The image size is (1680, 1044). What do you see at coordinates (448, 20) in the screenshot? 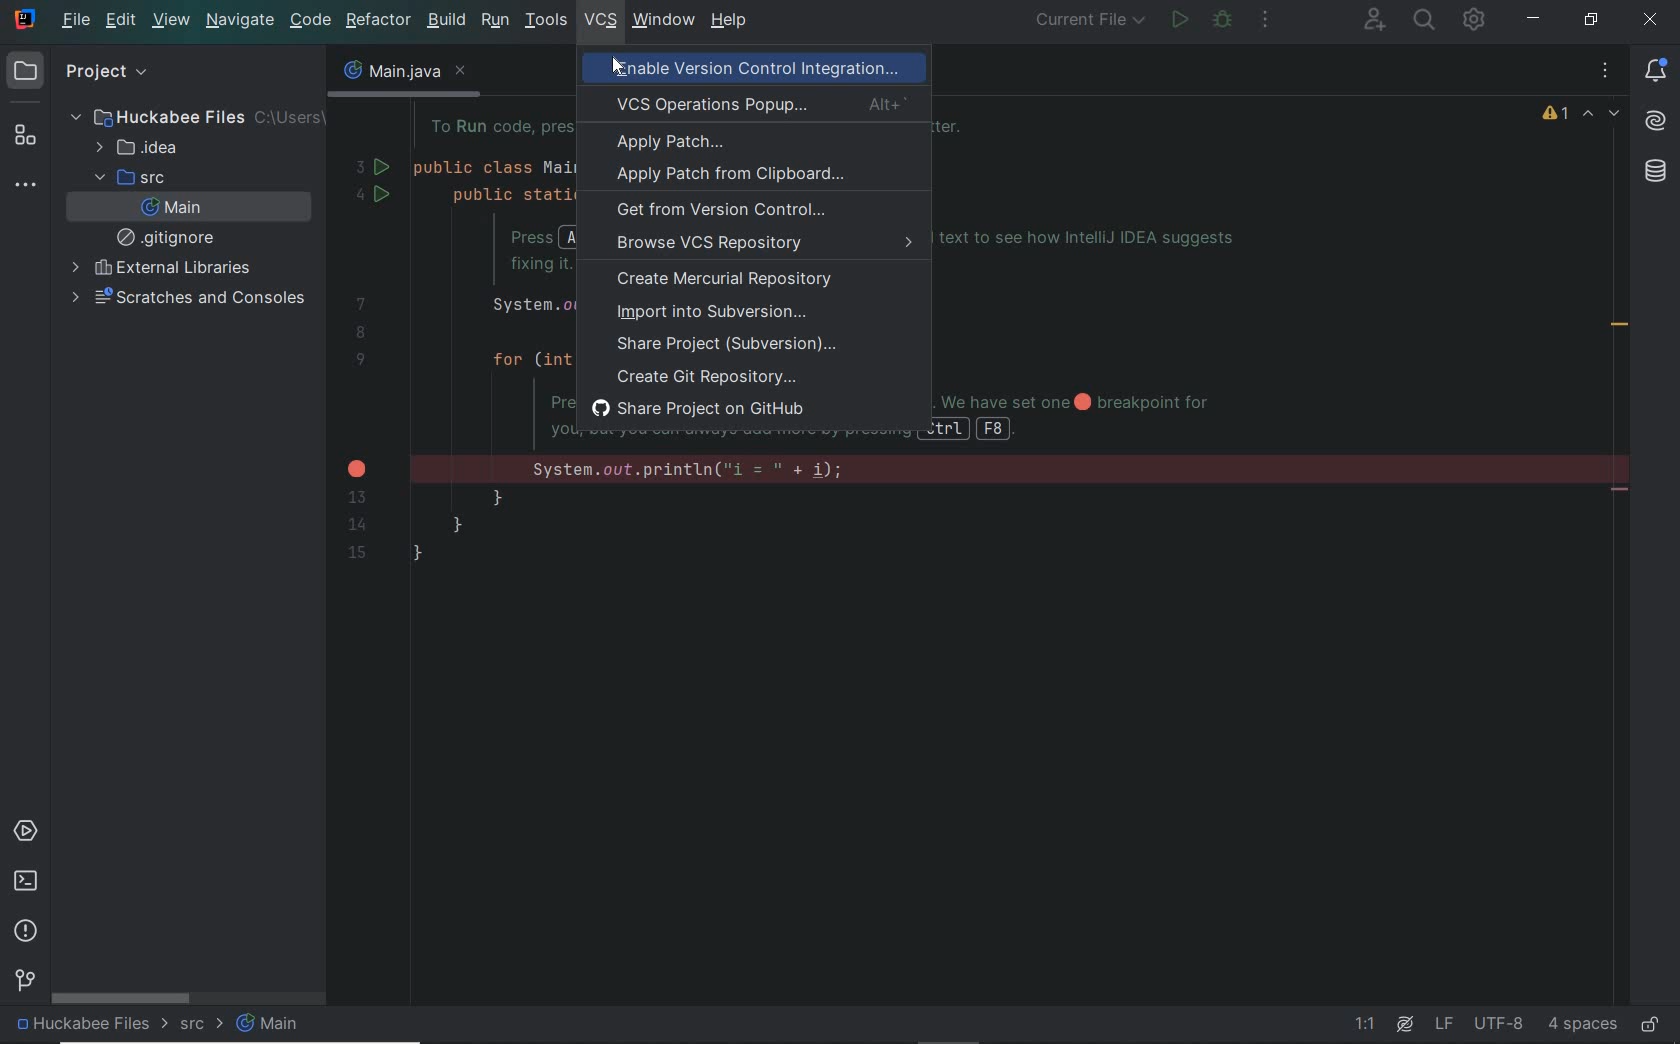
I see `build` at bounding box center [448, 20].